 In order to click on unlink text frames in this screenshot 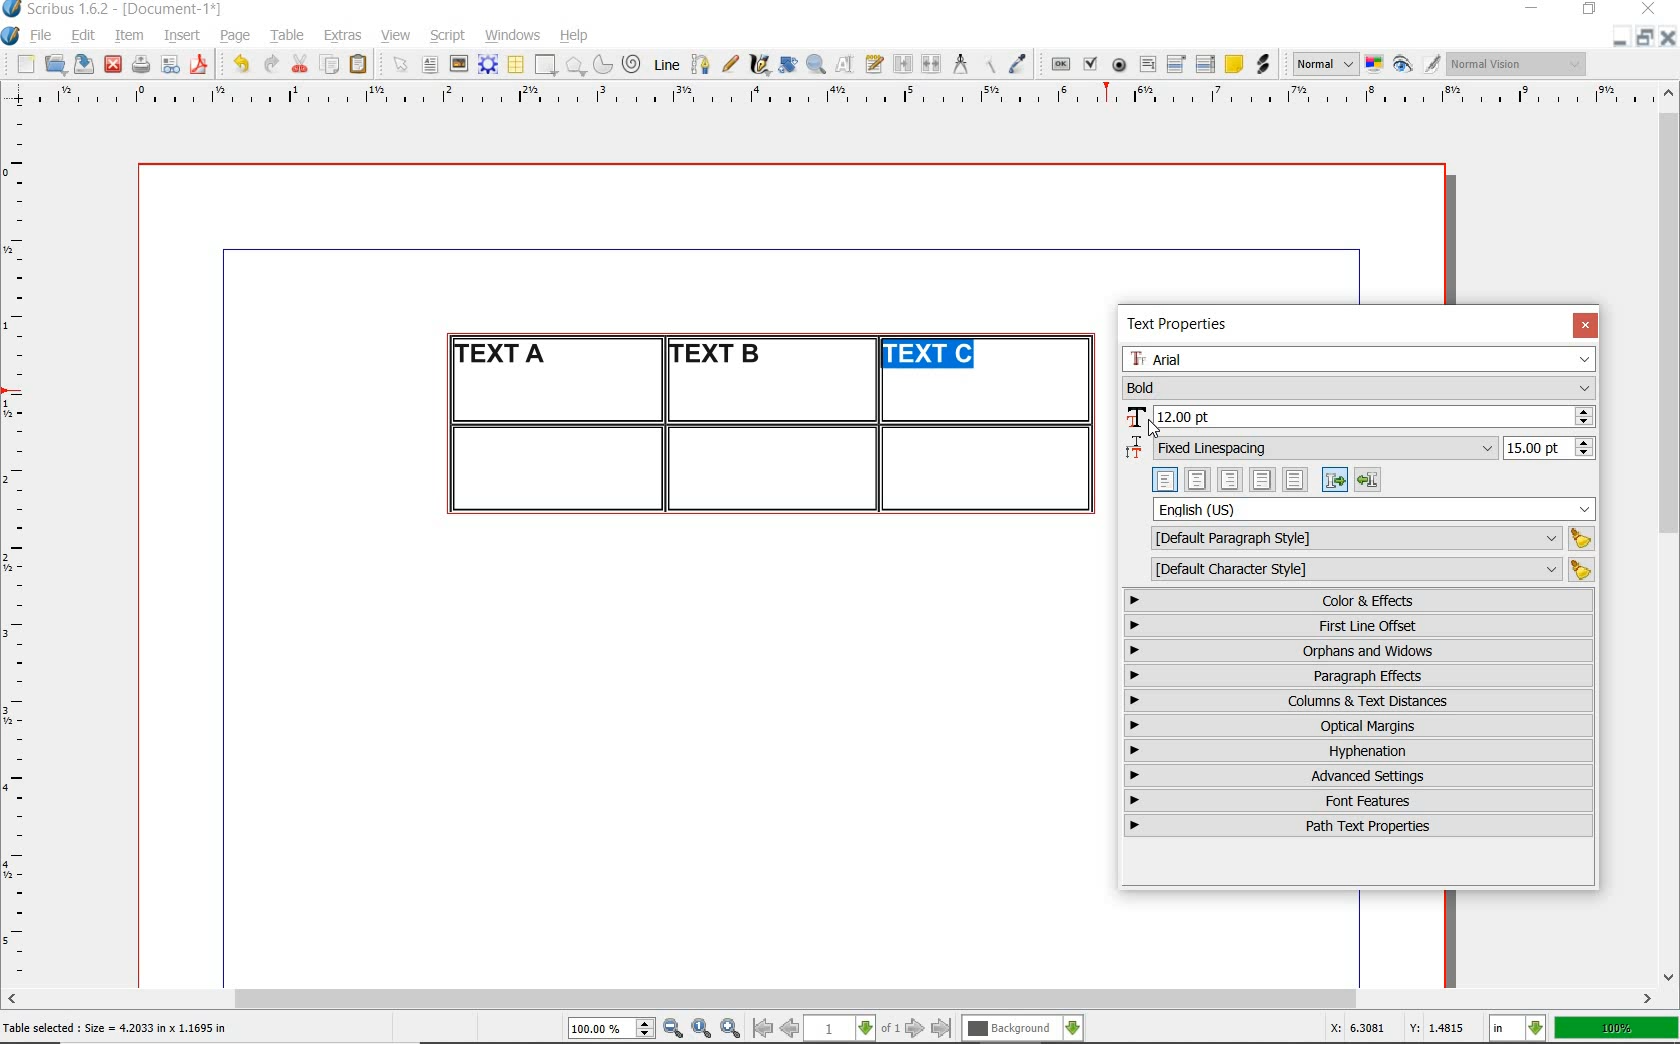, I will do `click(931, 65)`.